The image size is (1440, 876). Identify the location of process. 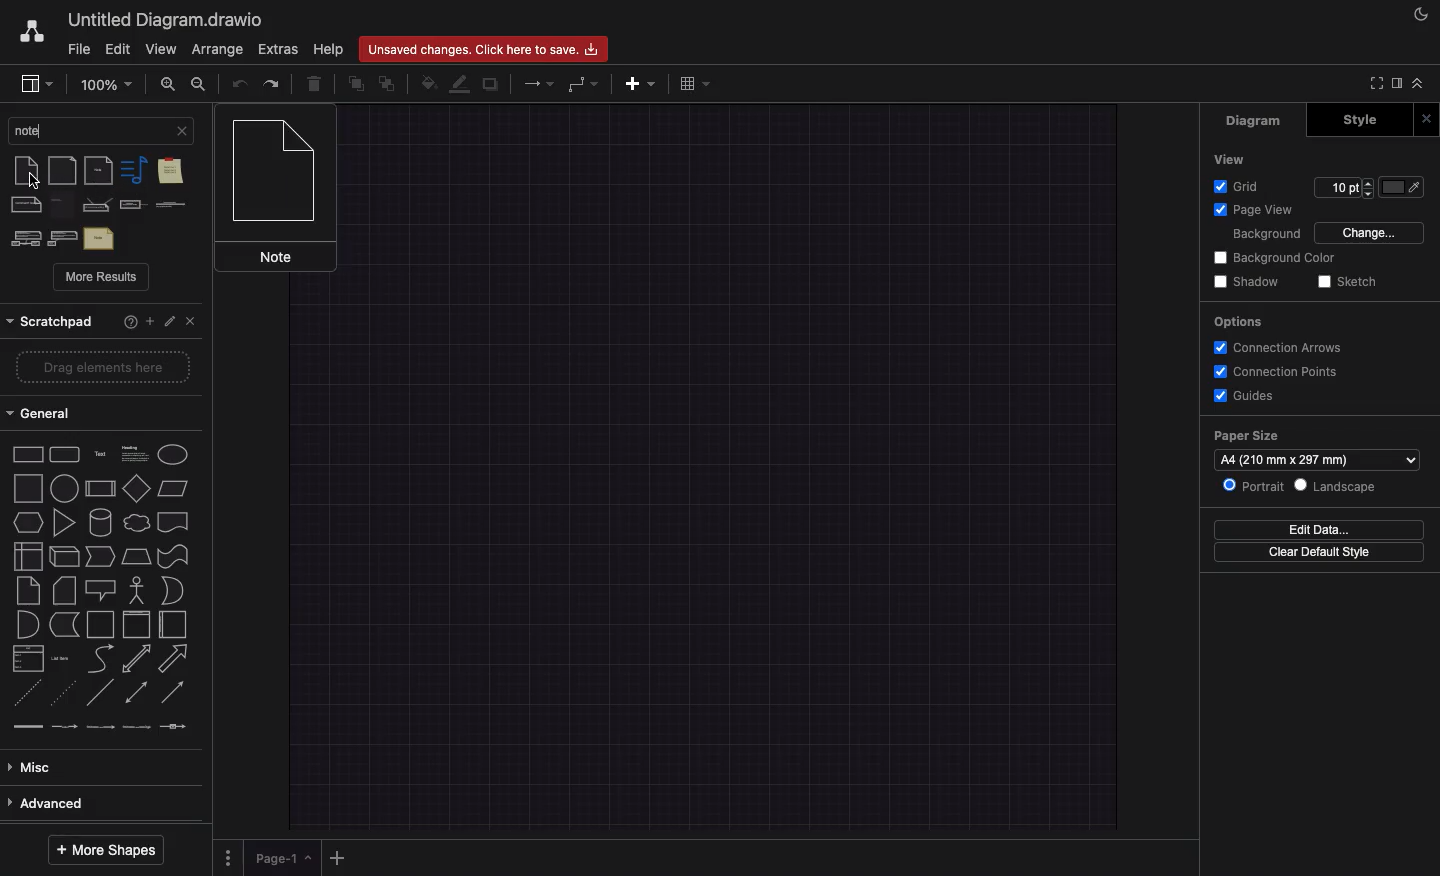
(65, 488).